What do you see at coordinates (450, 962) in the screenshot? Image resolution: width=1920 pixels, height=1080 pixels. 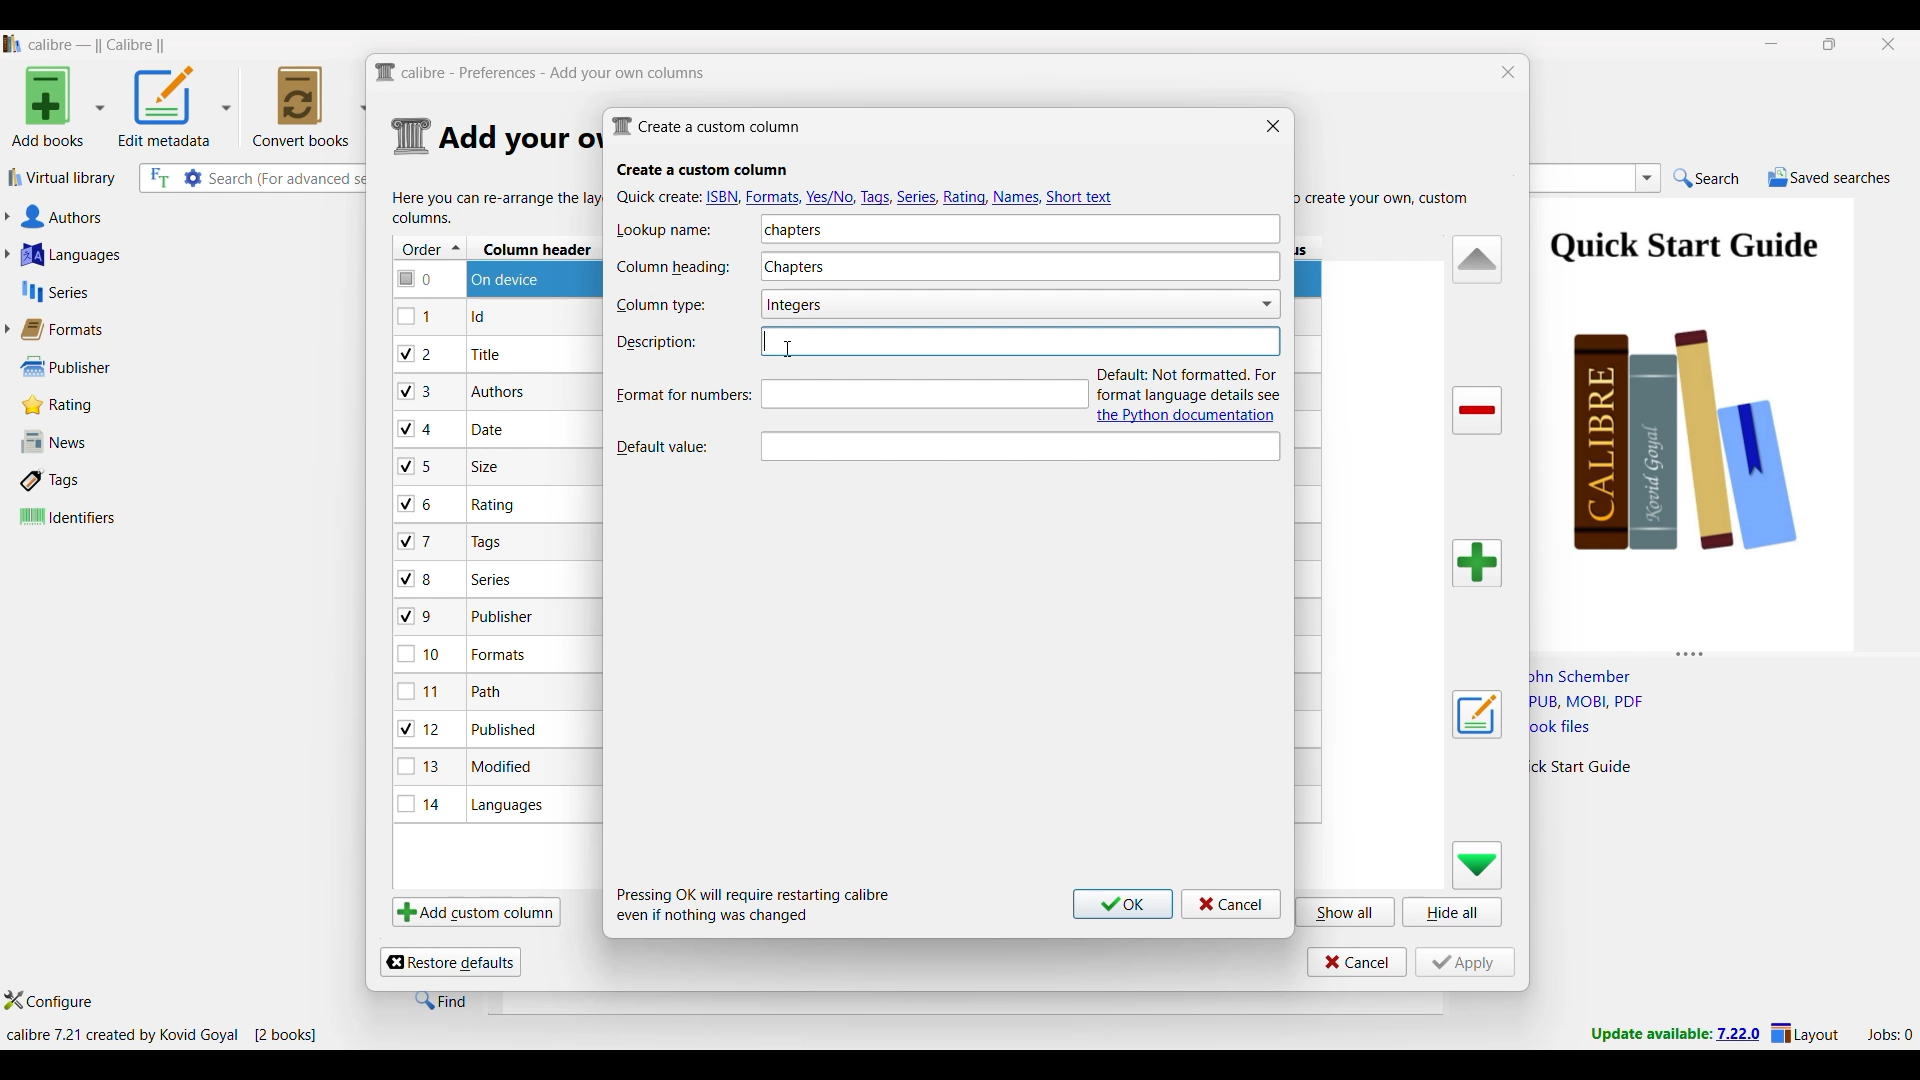 I see `Restore defaults` at bounding box center [450, 962].